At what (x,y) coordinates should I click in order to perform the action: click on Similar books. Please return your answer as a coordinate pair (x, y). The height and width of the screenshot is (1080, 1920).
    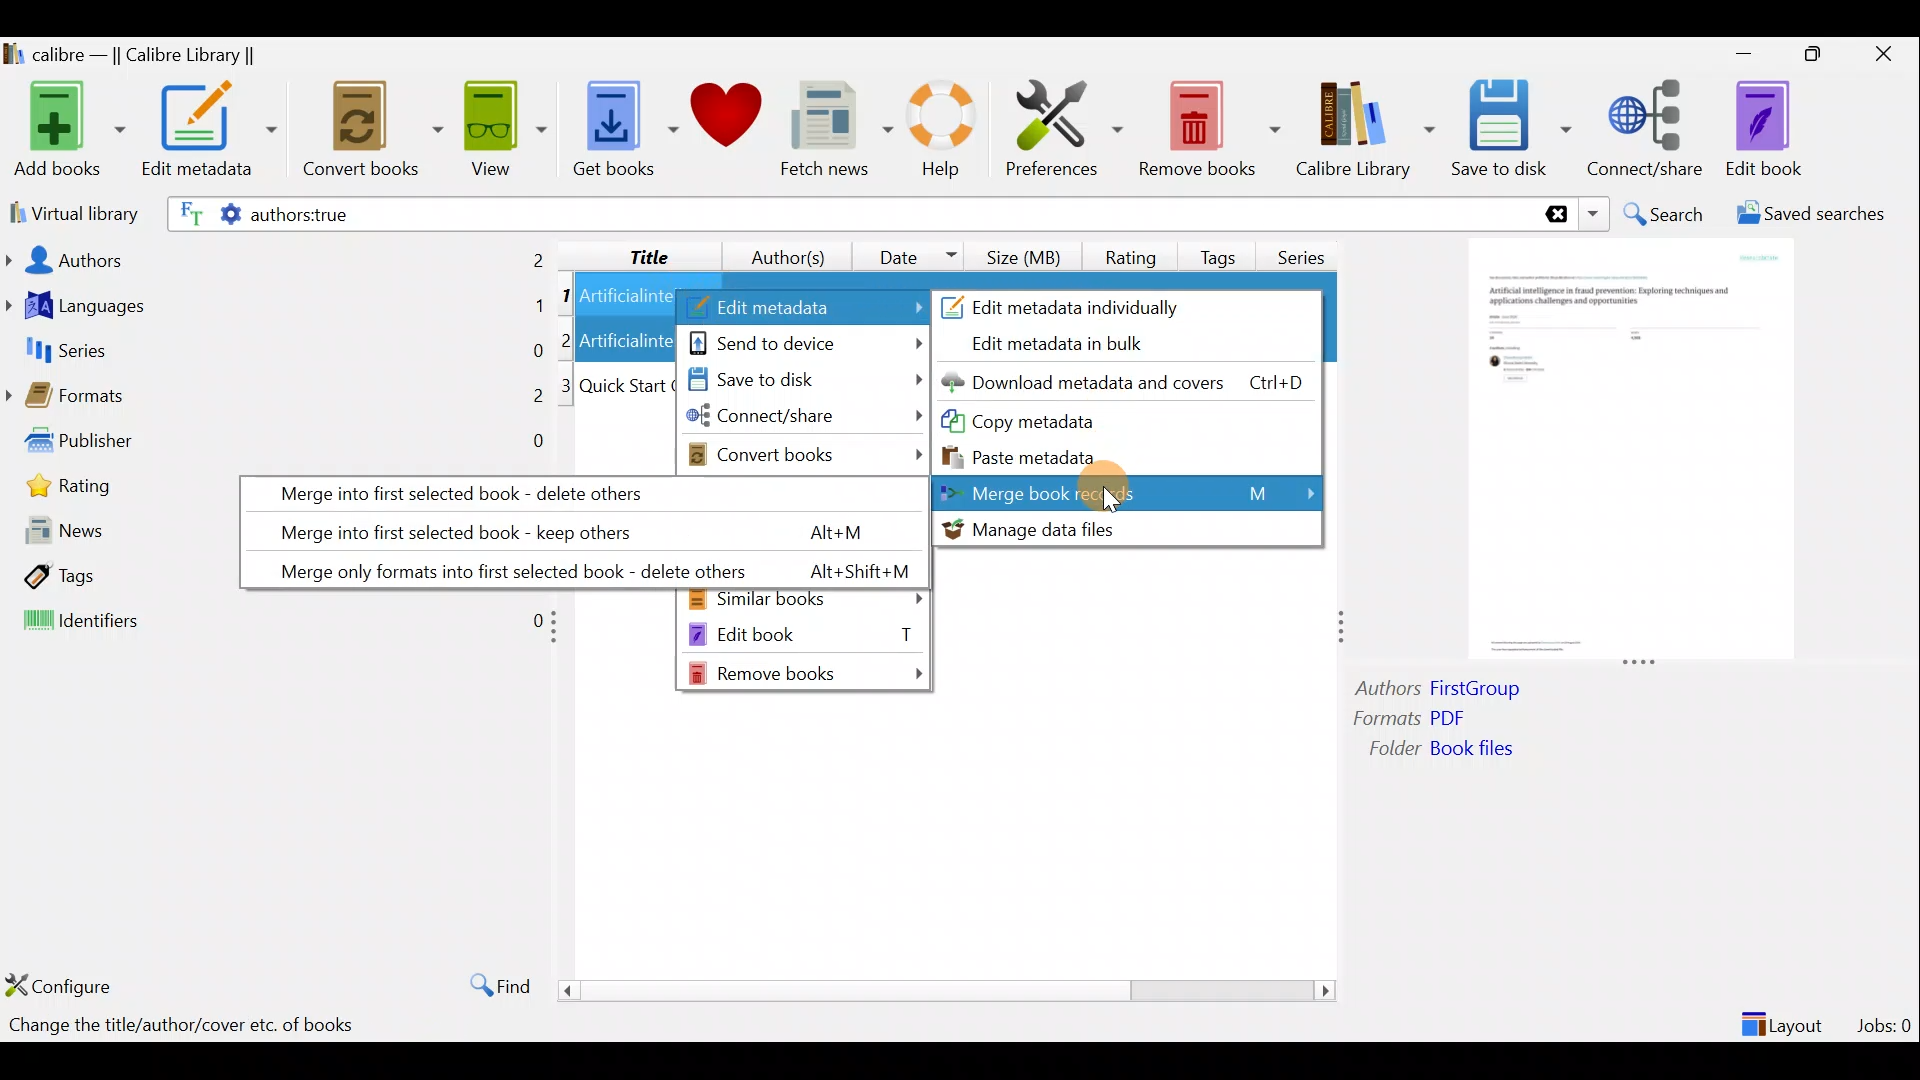
    Looking at the image, I should click on (806, 601).